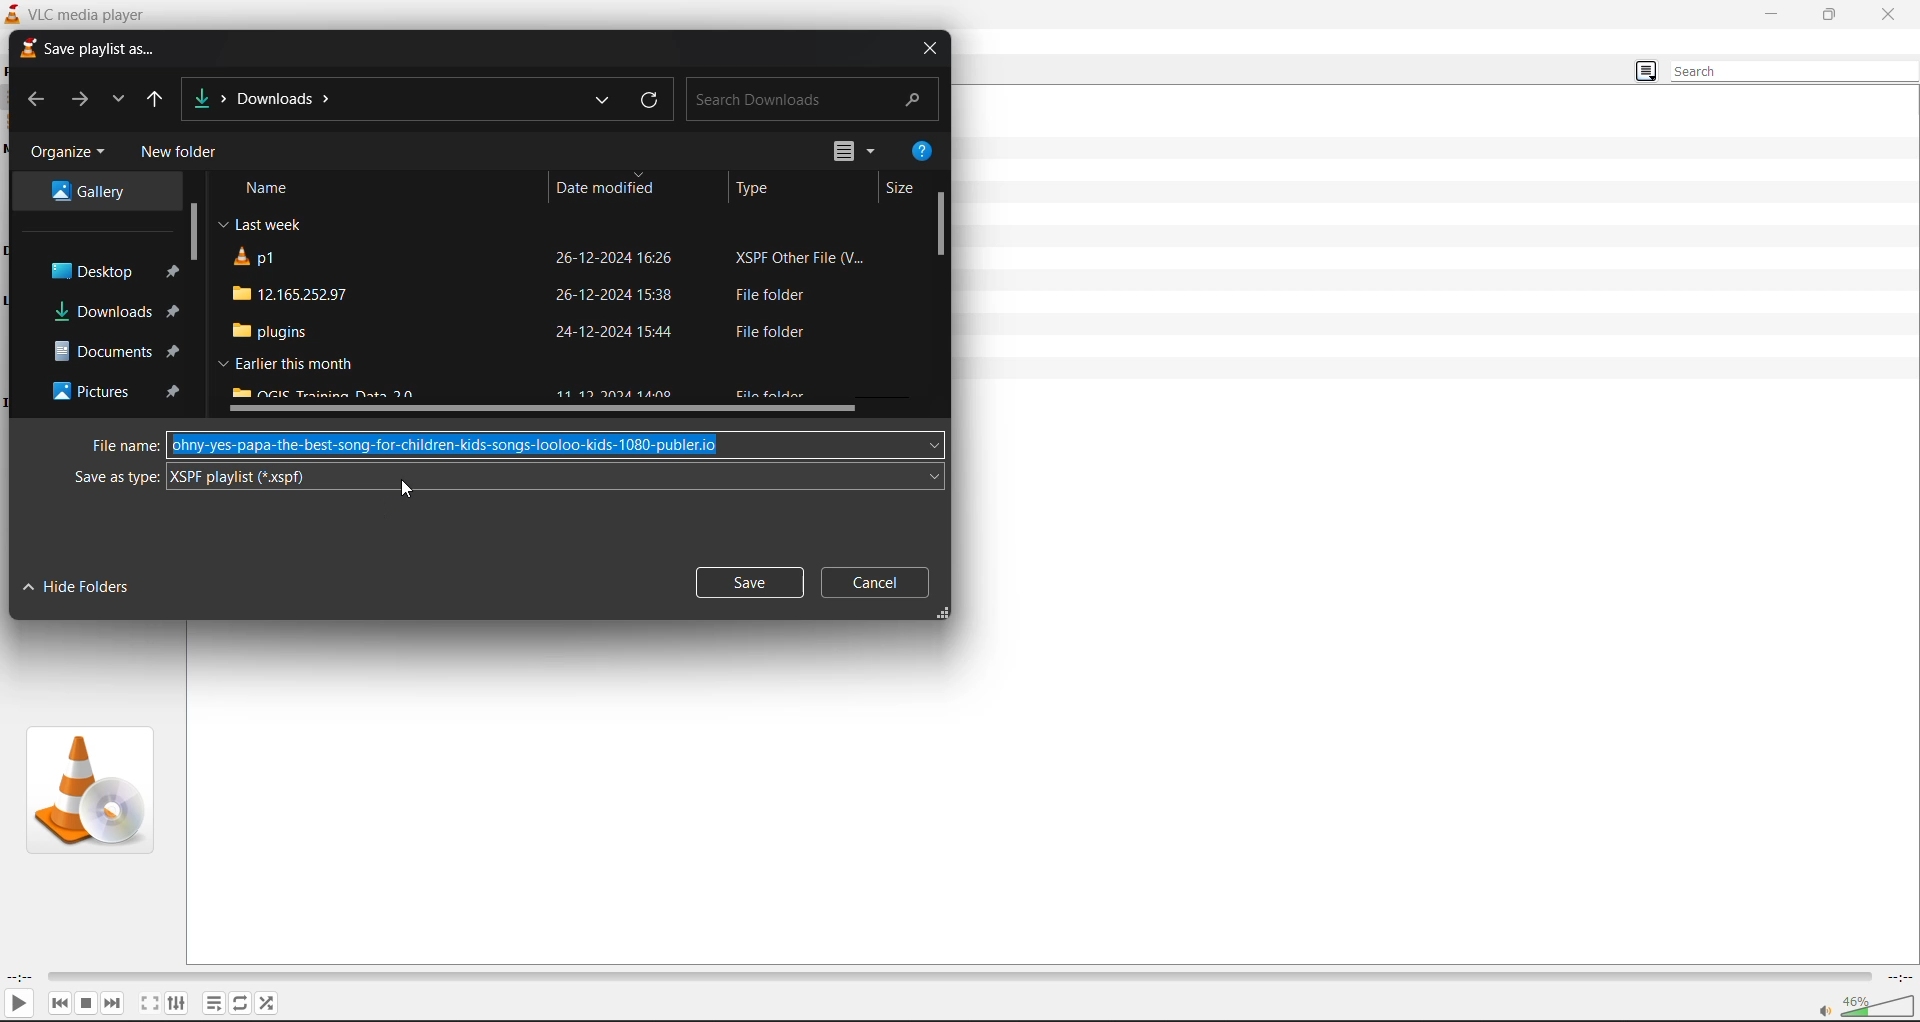  What do you see at coordinates (558, 445) in the screenshot?
I see `add file name` at bounding box center [558, 445].